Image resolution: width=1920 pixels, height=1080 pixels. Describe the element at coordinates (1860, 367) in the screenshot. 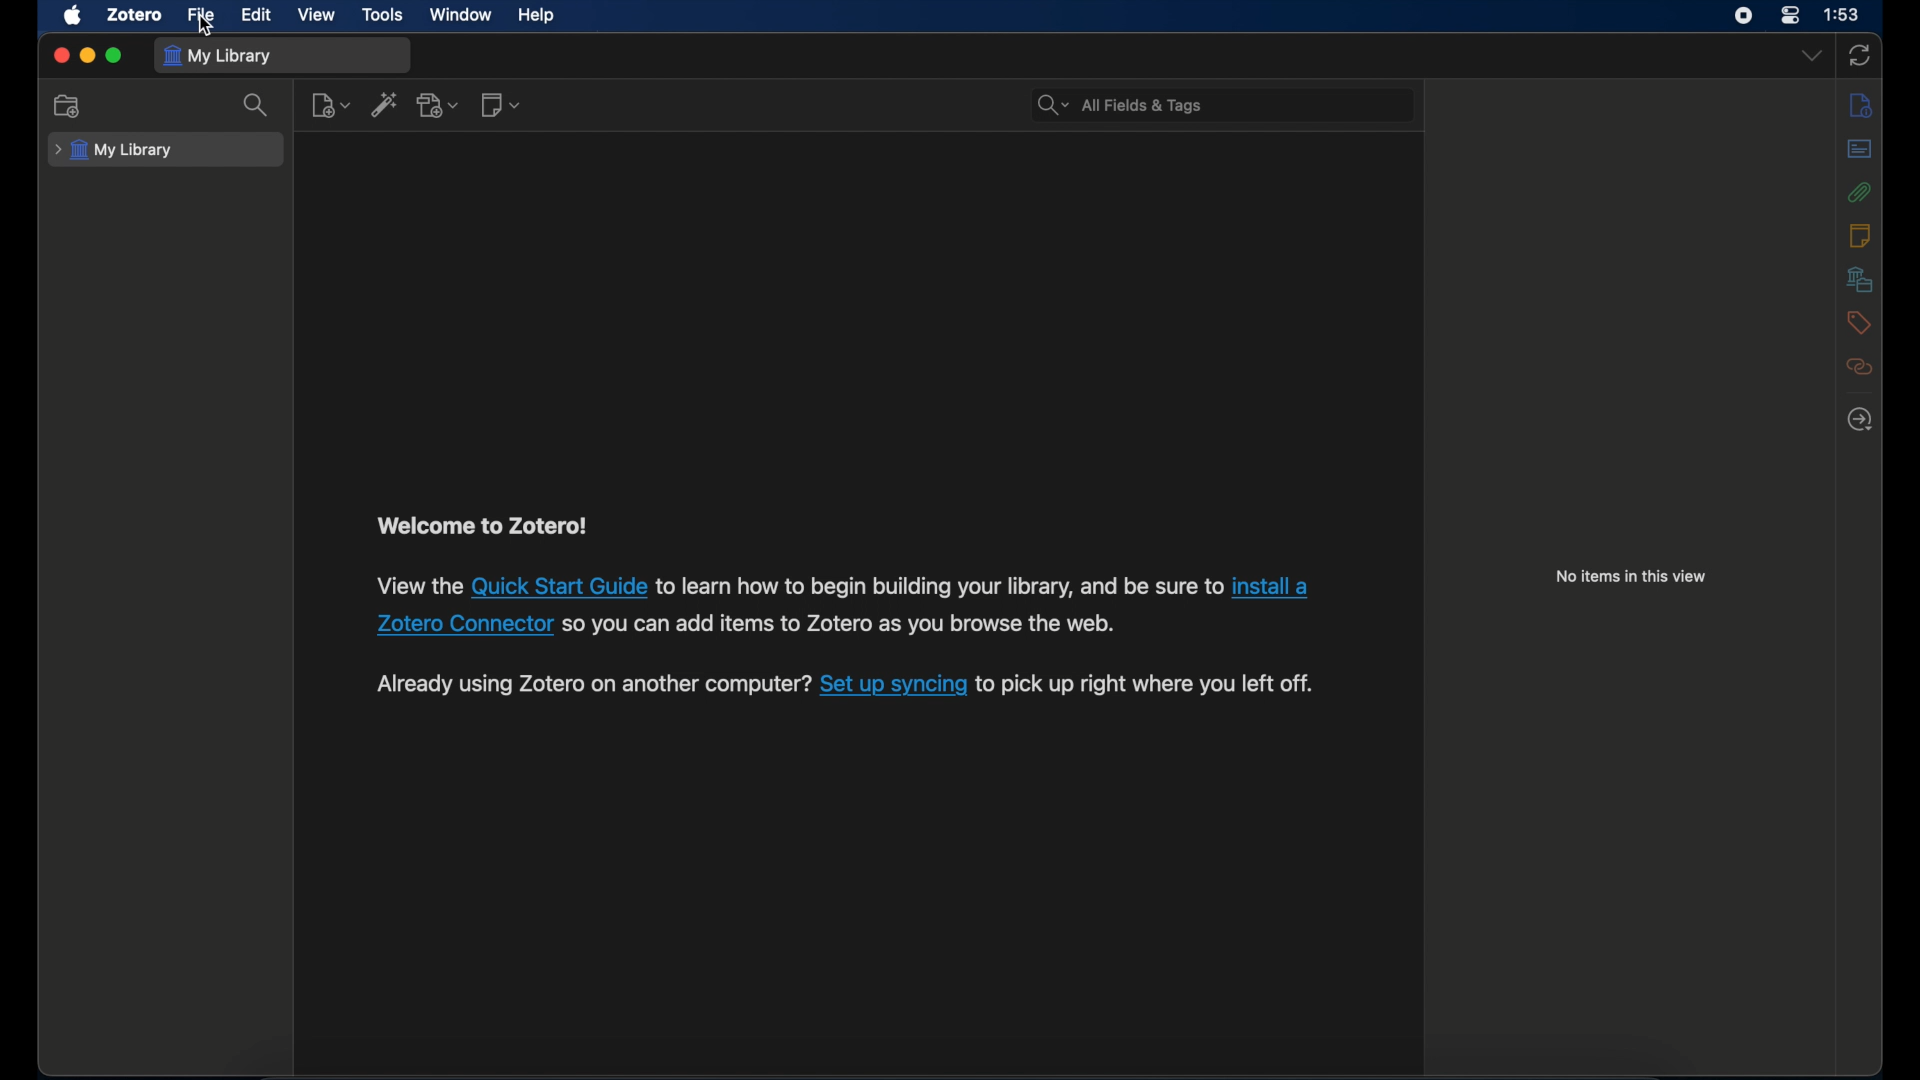

I see `related` at that location.